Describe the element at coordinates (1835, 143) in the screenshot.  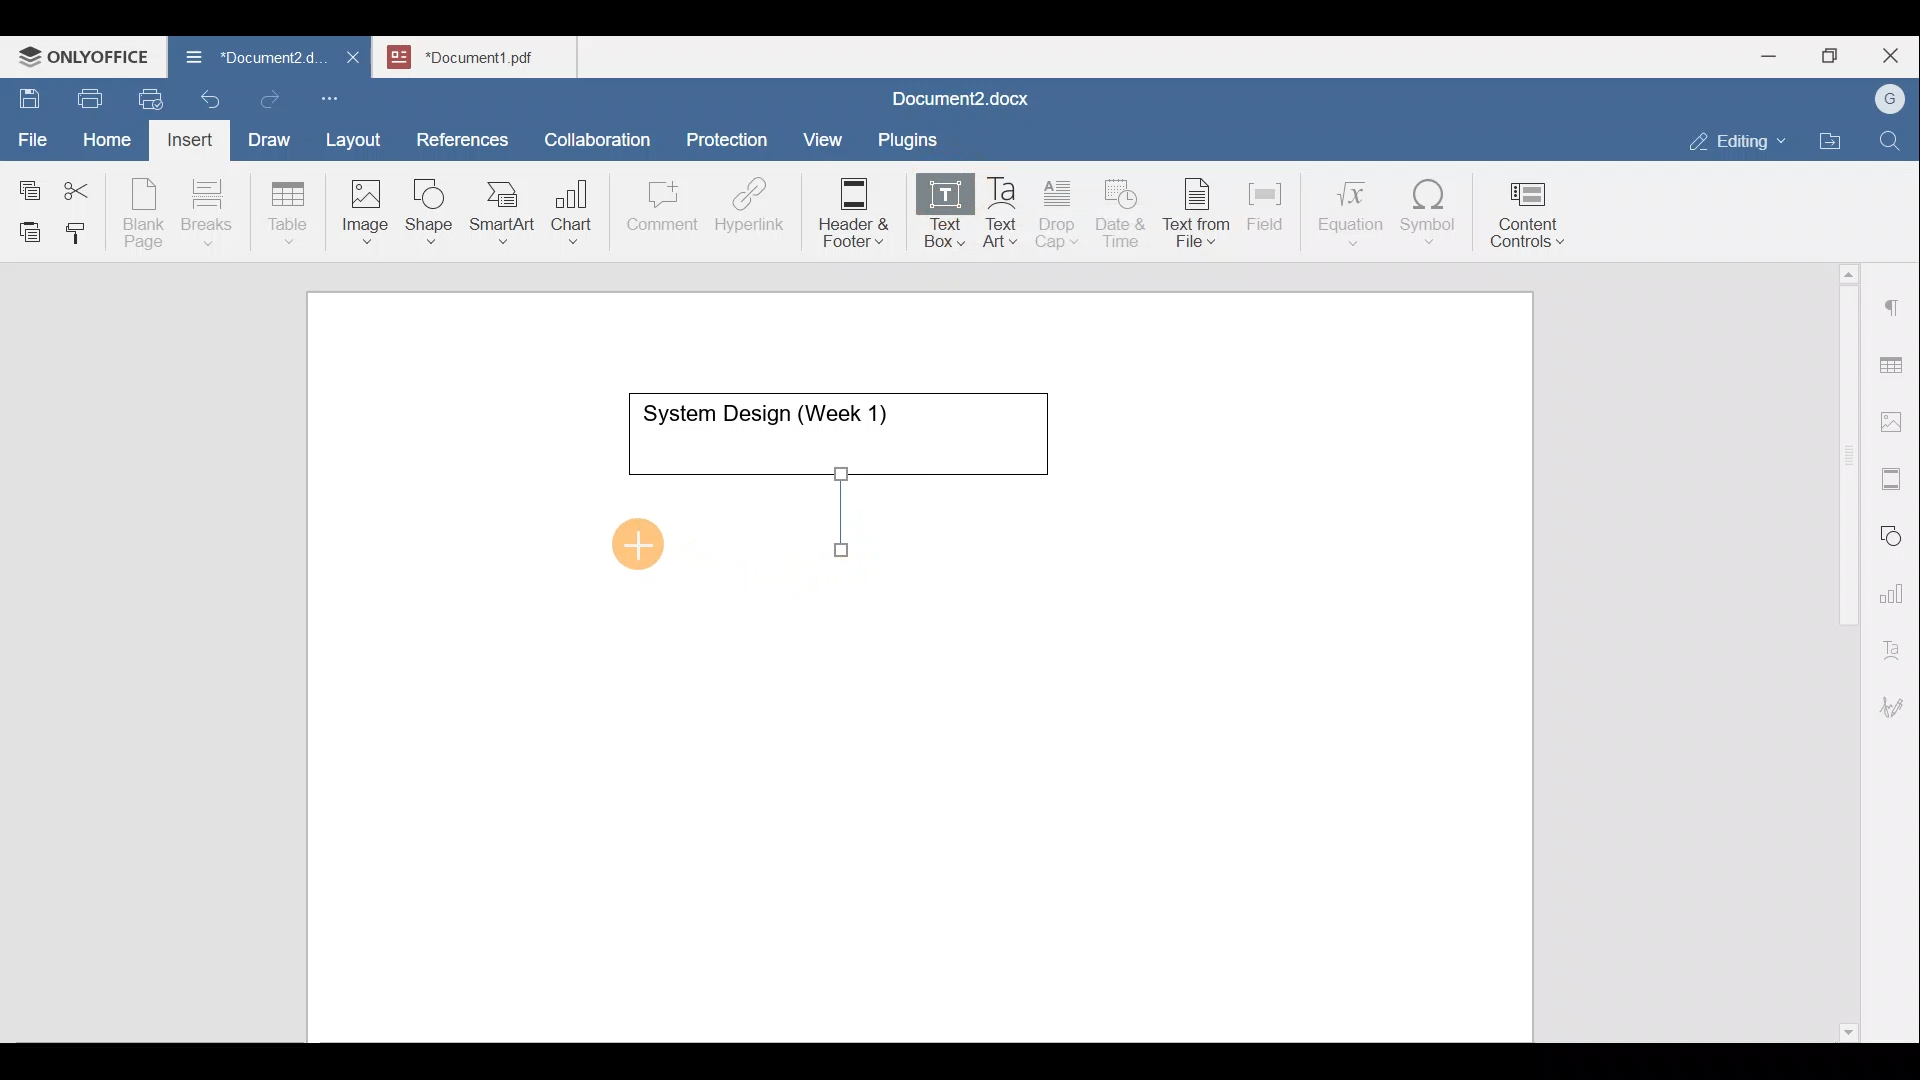
I see `Open file location` at that location.